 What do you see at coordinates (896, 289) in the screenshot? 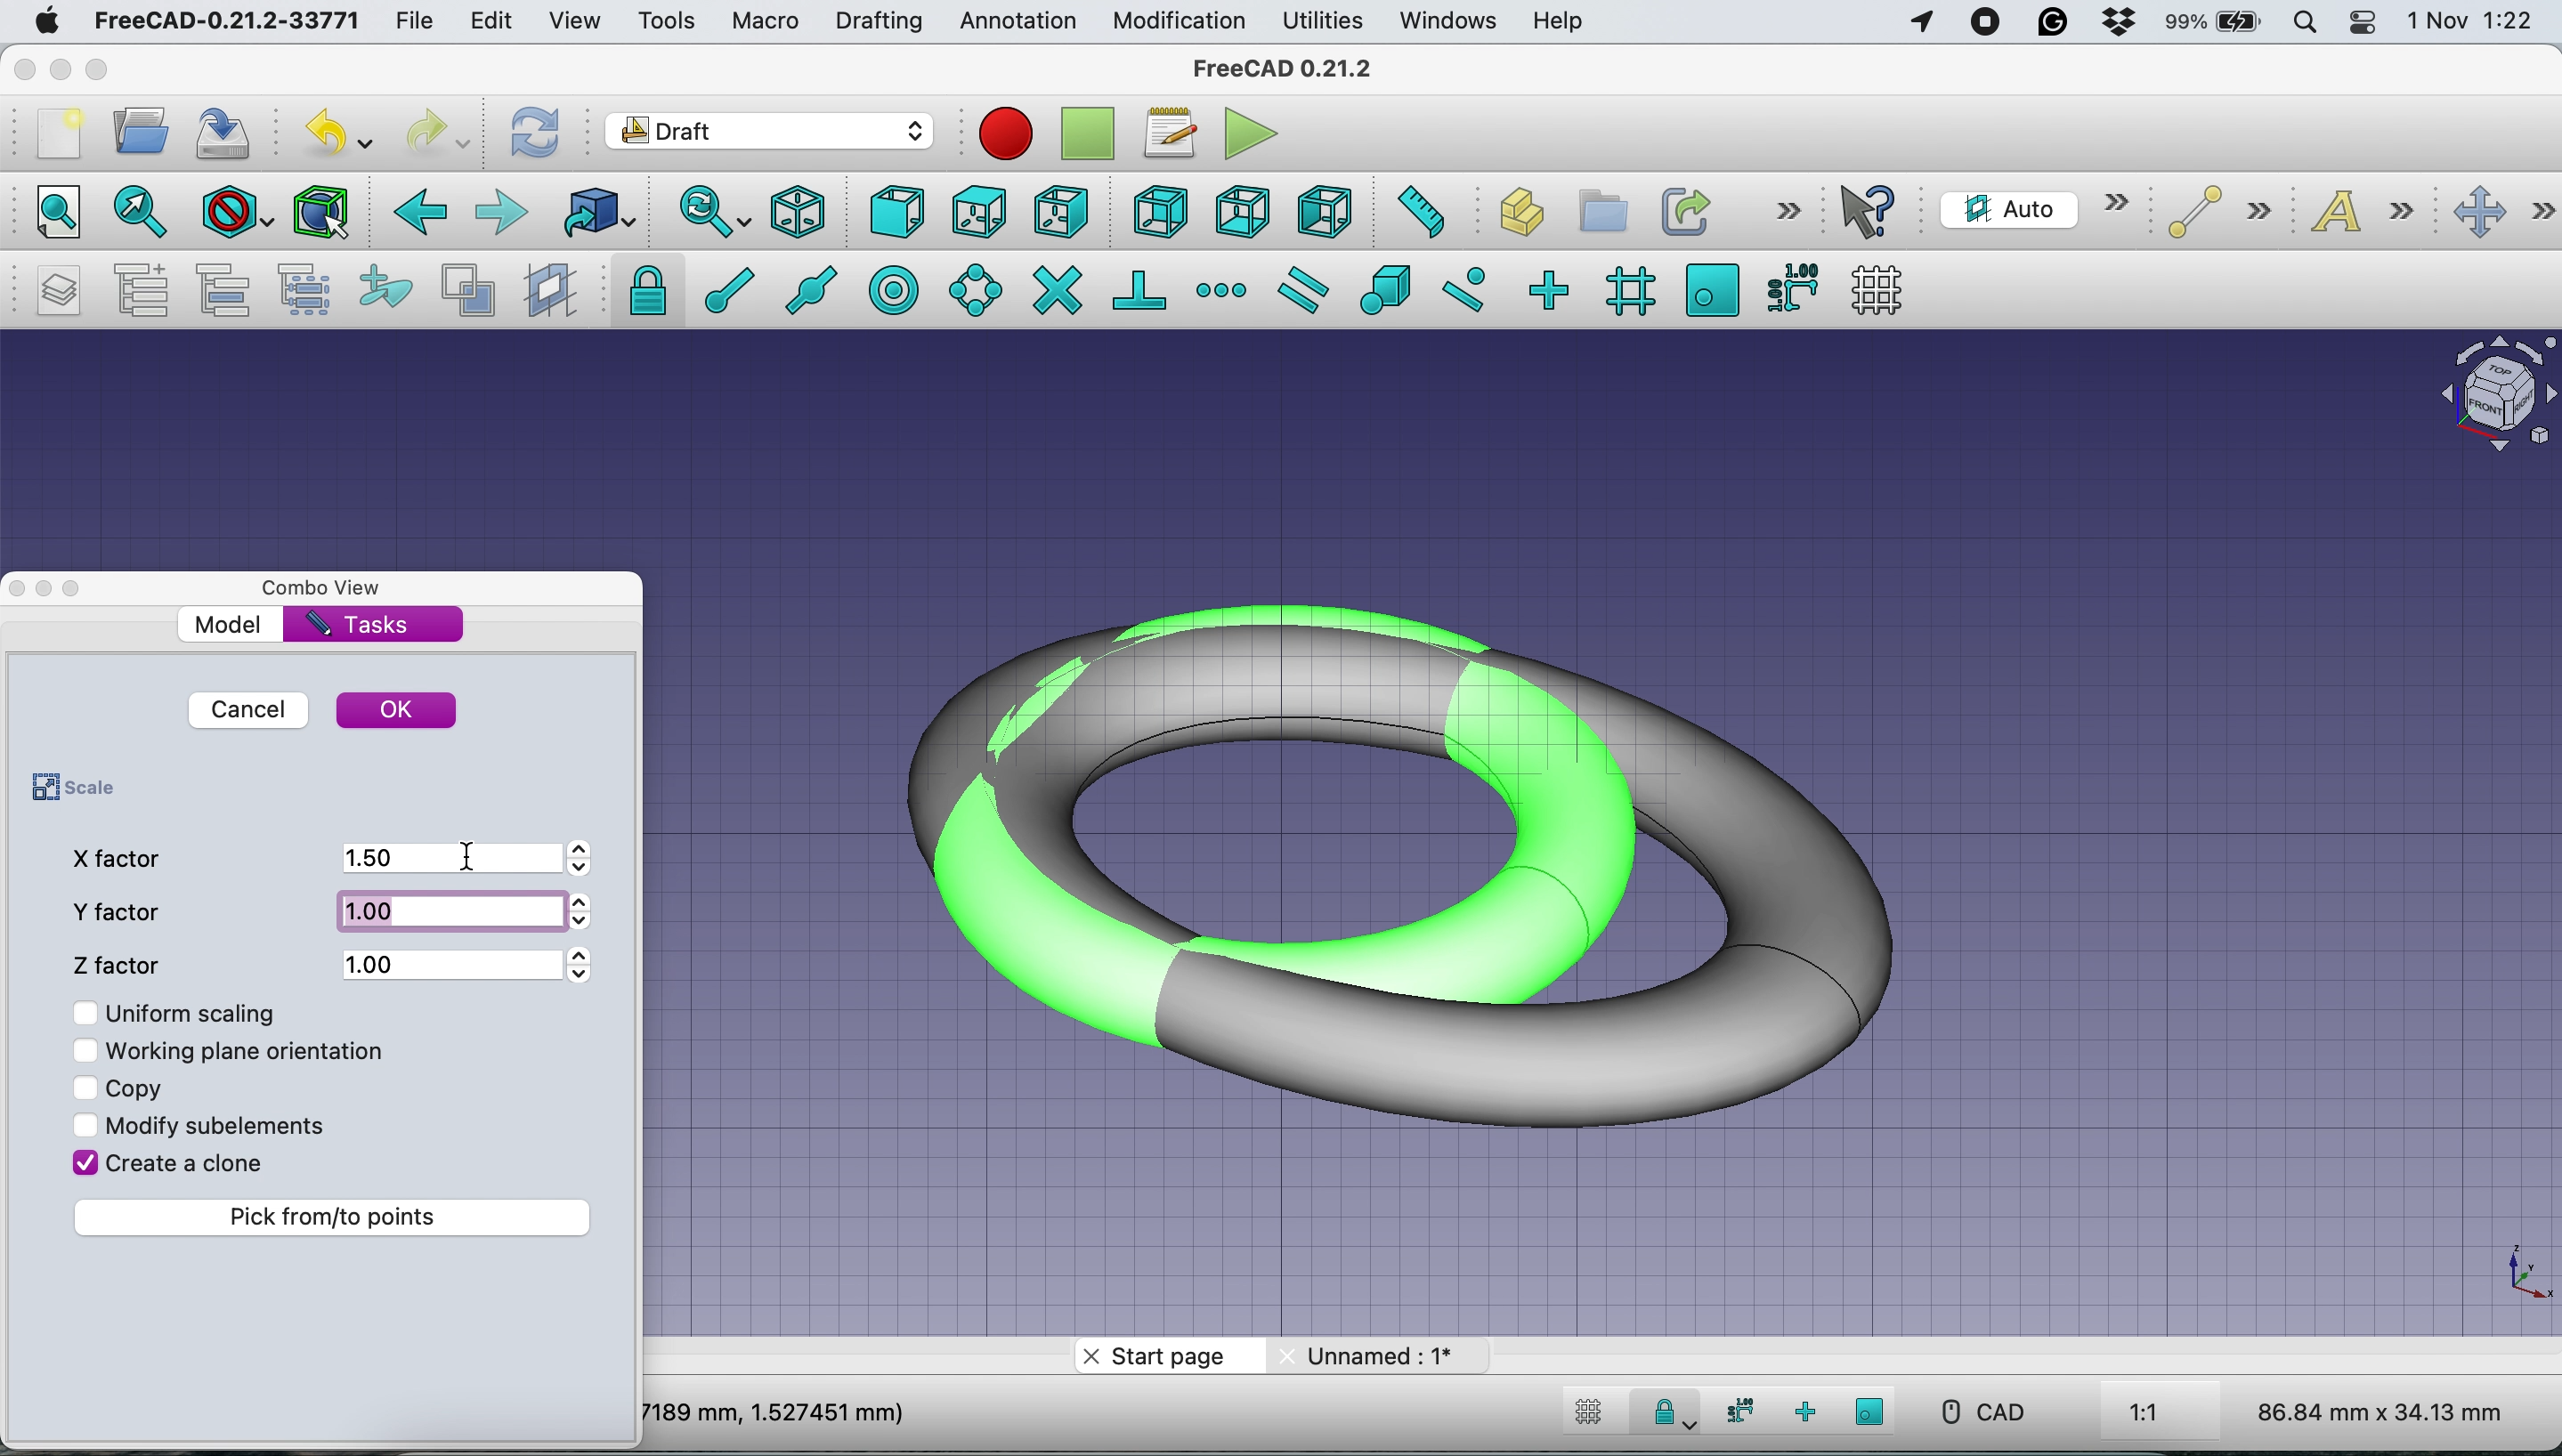
I see `snap center` at bounding box center [896, 289].